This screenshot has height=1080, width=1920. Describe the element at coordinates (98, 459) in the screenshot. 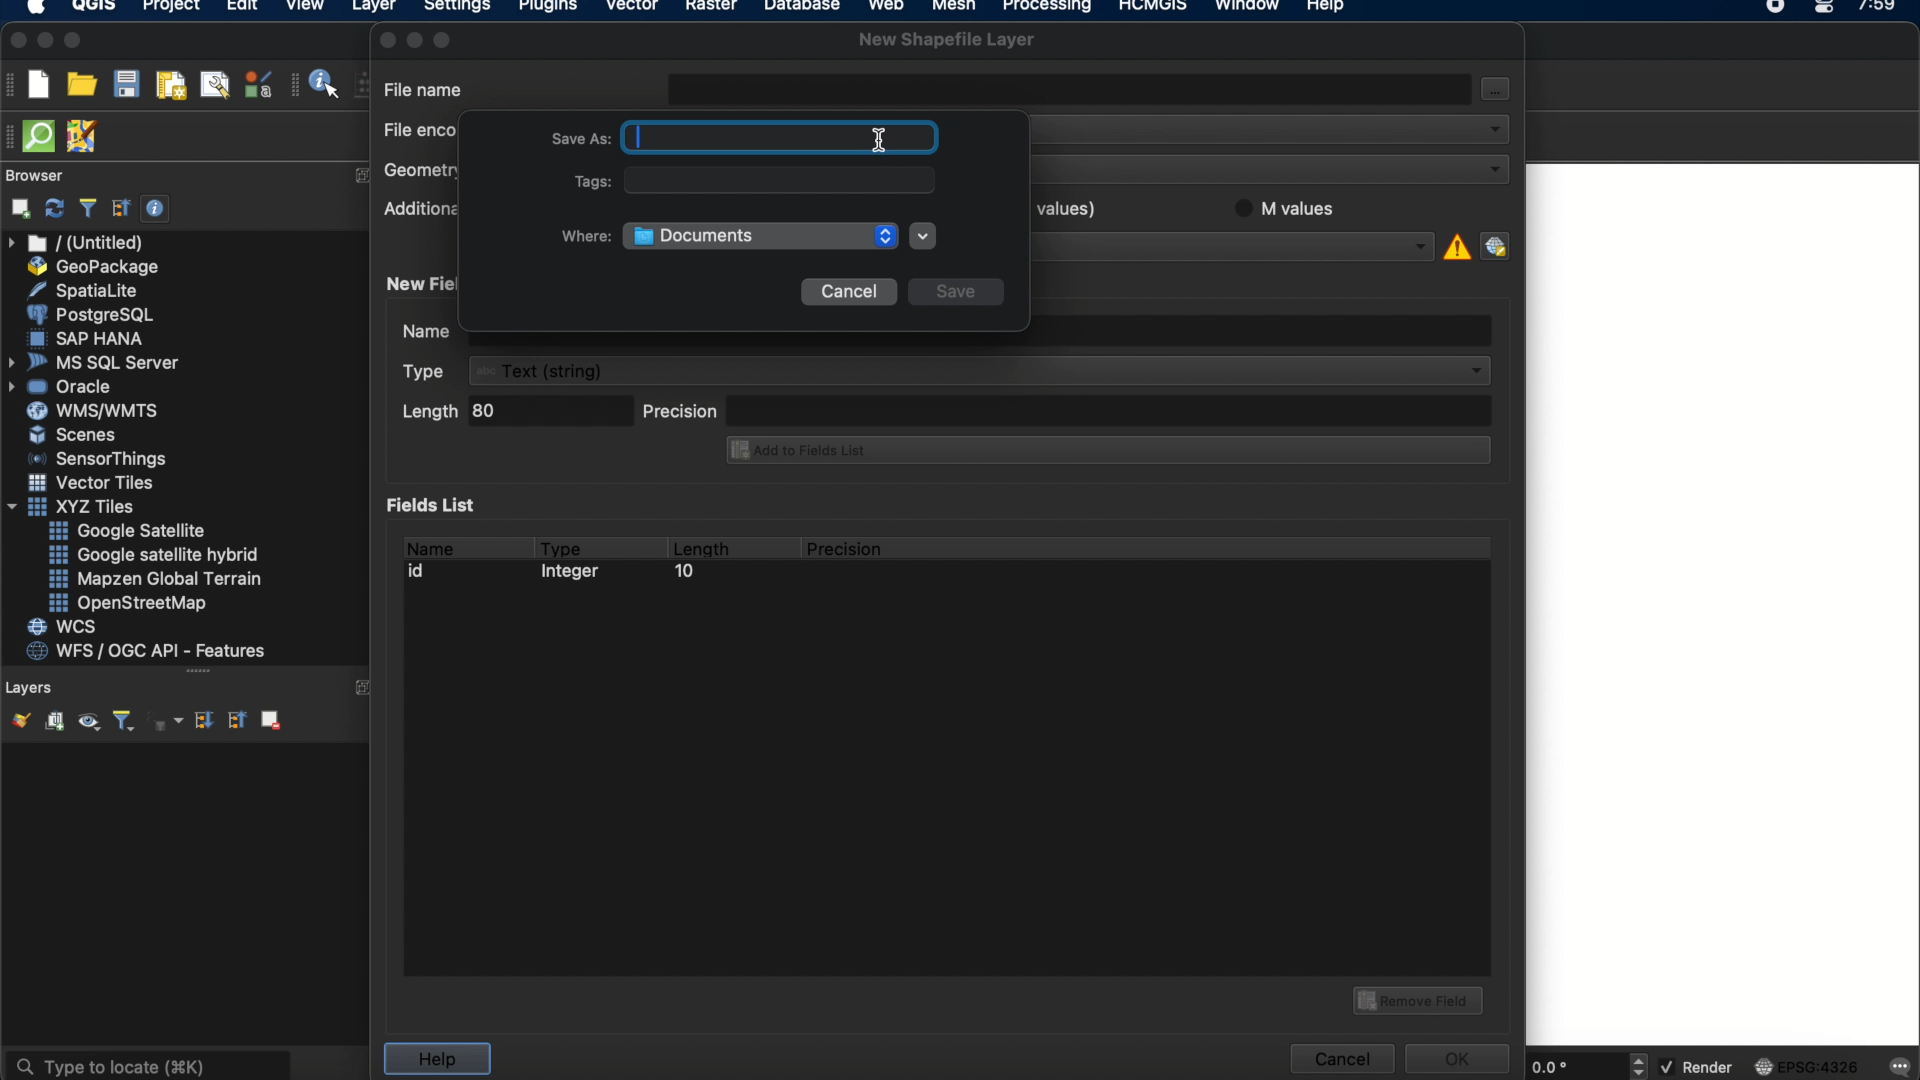

I see `sensorthings` at that location.